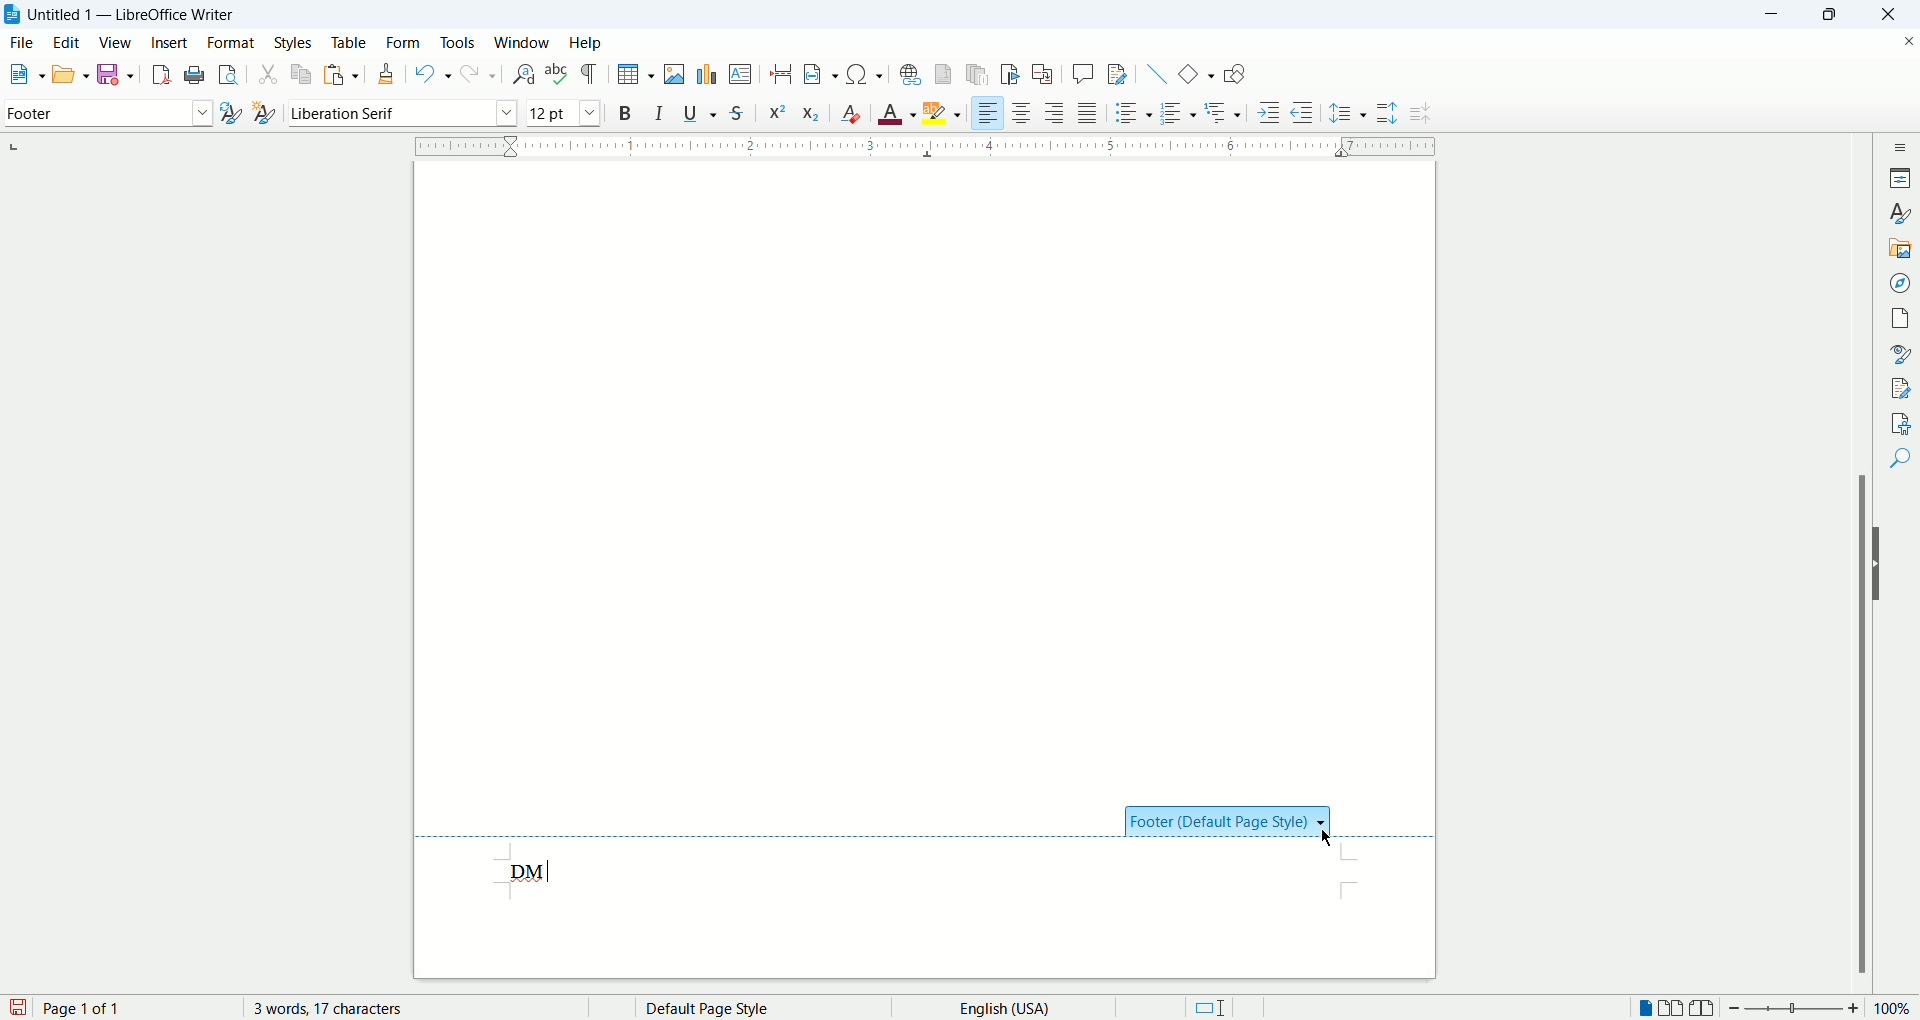 The width and height of the screenshot is (1920, 1020). I want to click on italic, so click(660, 112).